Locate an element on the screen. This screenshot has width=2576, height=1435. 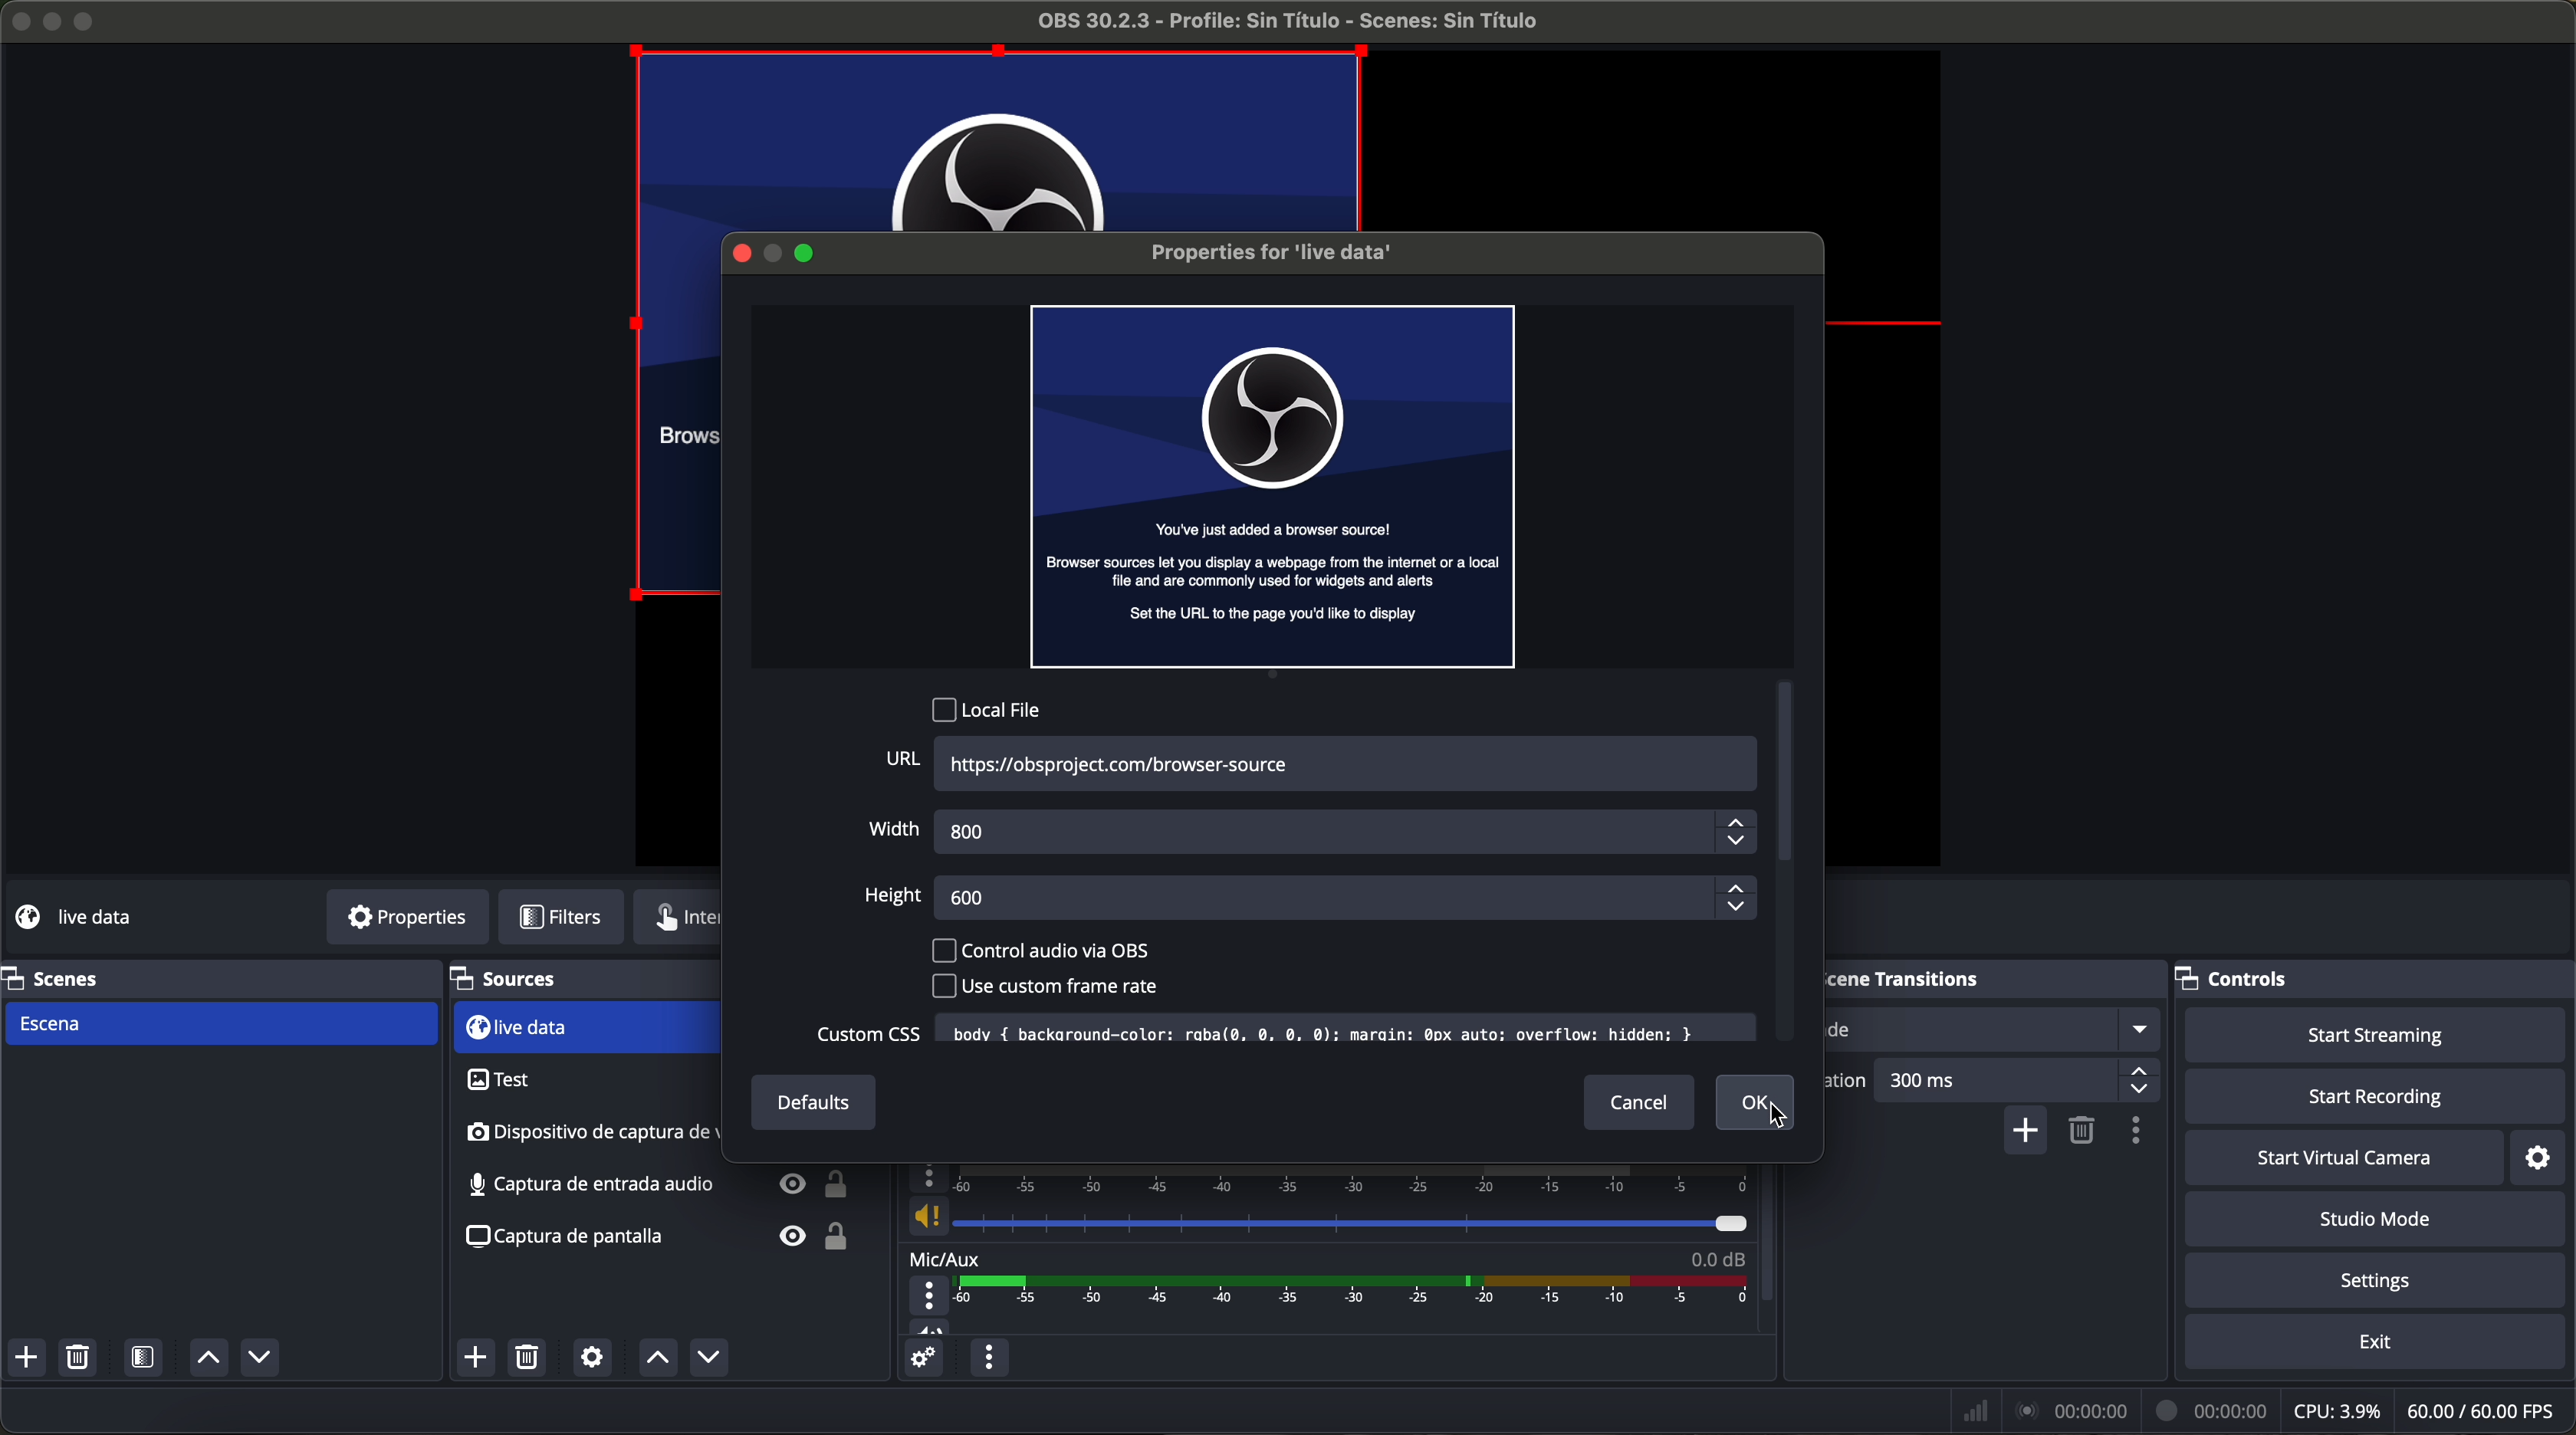
start streaming is located at coordinates (2376, 1033).